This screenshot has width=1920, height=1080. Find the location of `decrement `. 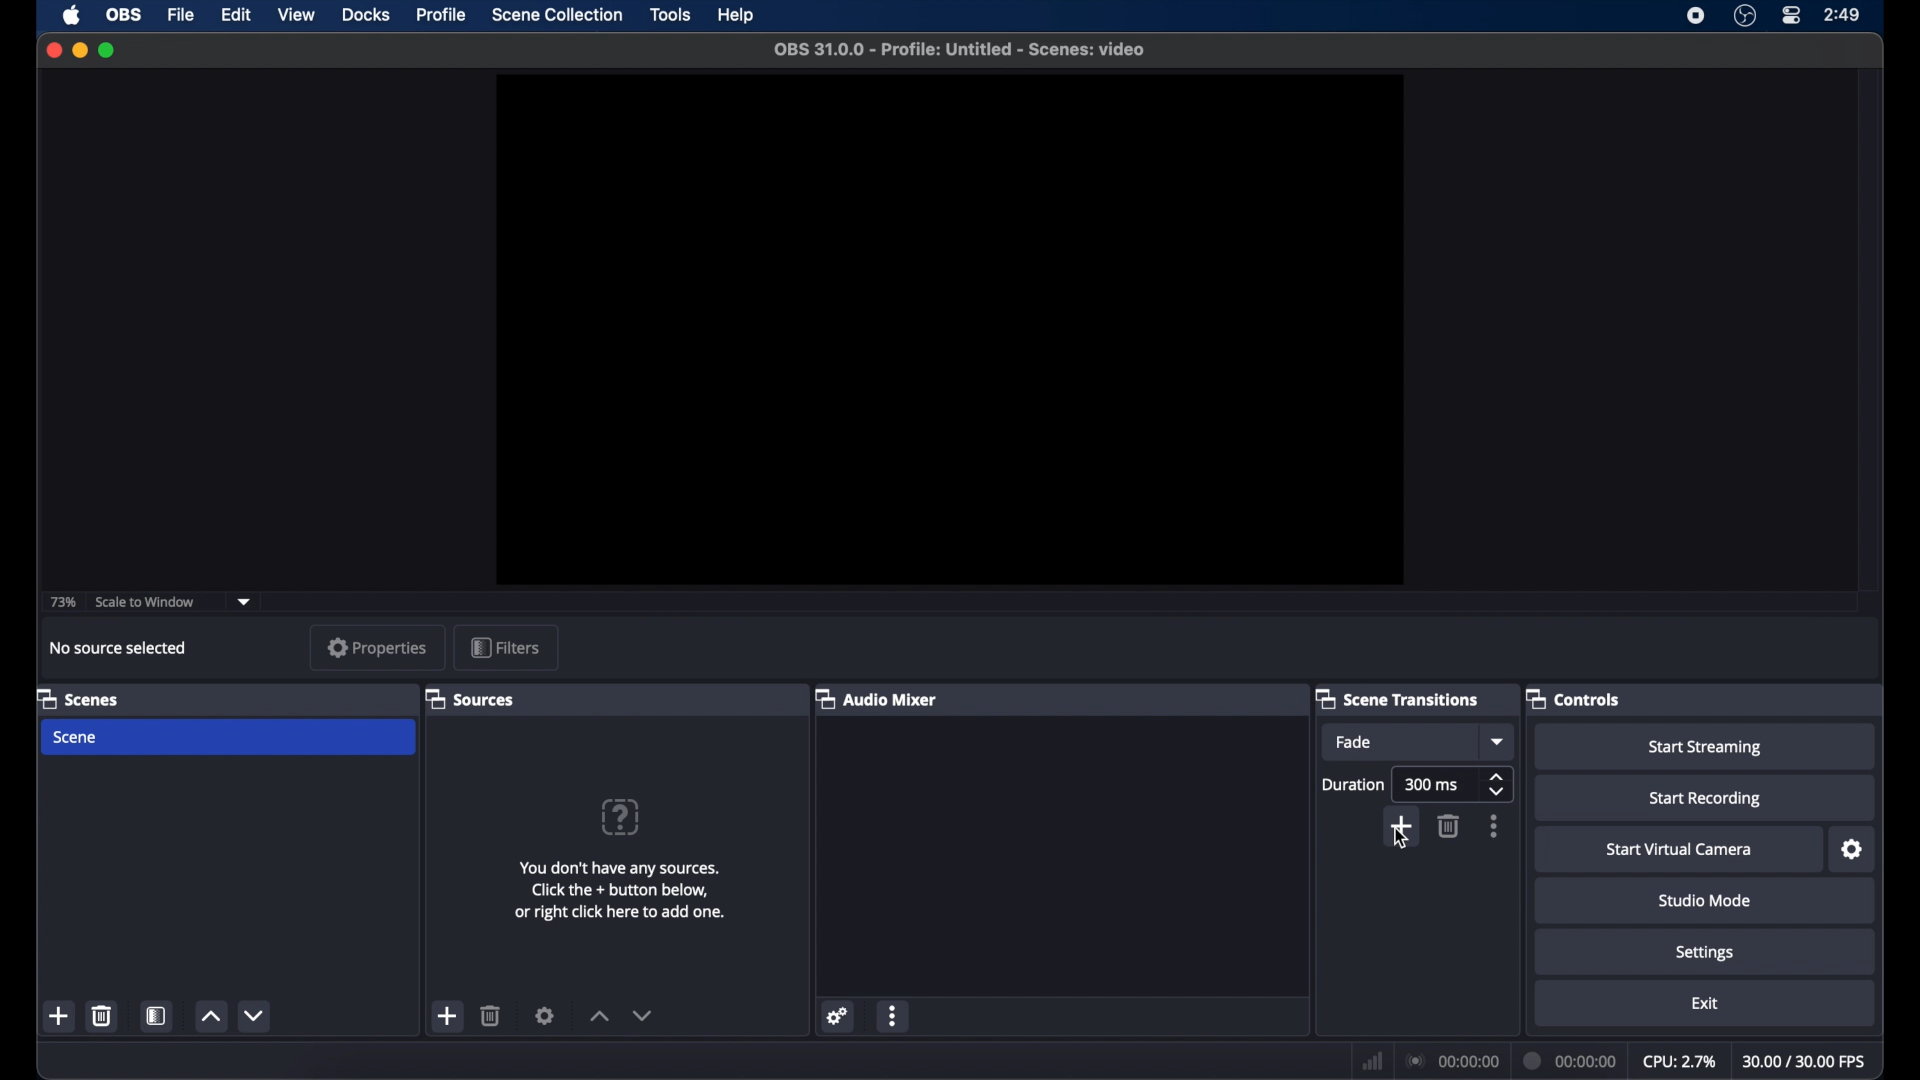

decrement  is located at coordinates (256, 1015).